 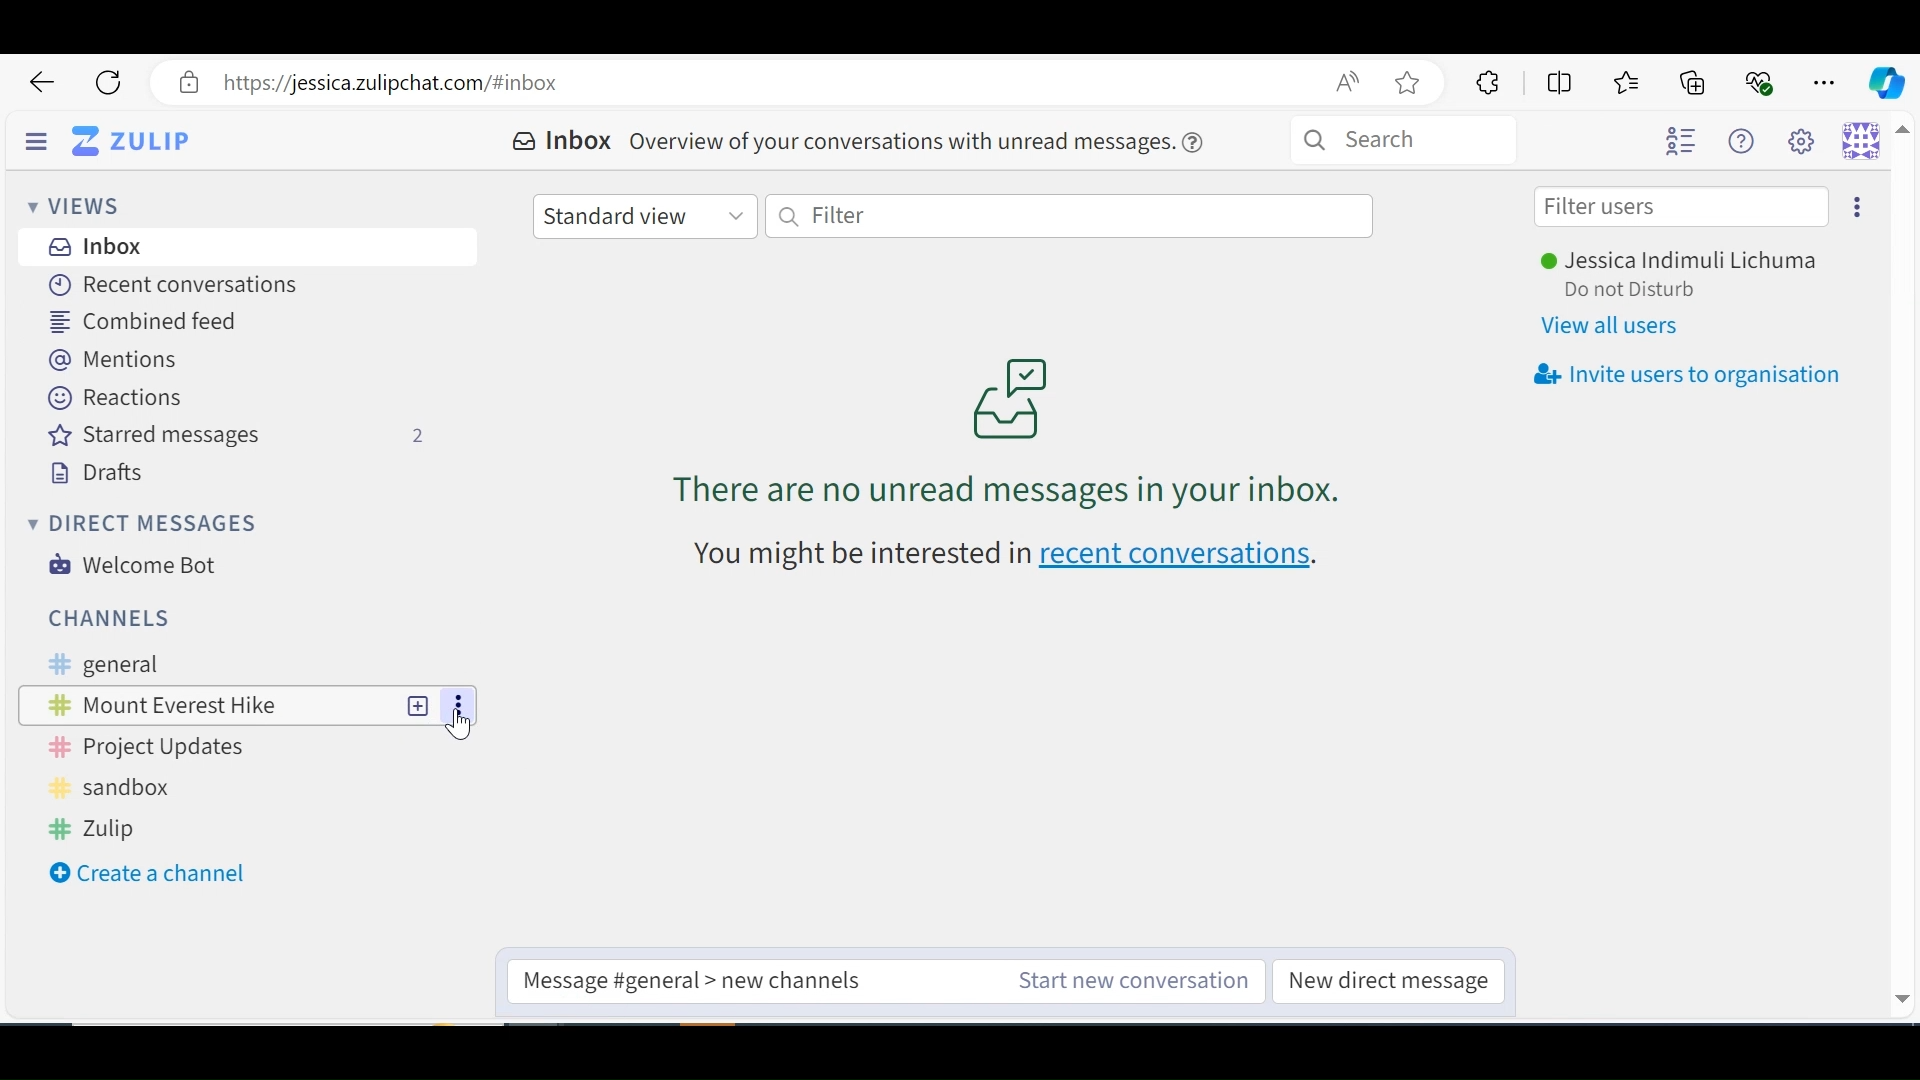 I want to click on Direct Messages, so click(x=139, y=522).